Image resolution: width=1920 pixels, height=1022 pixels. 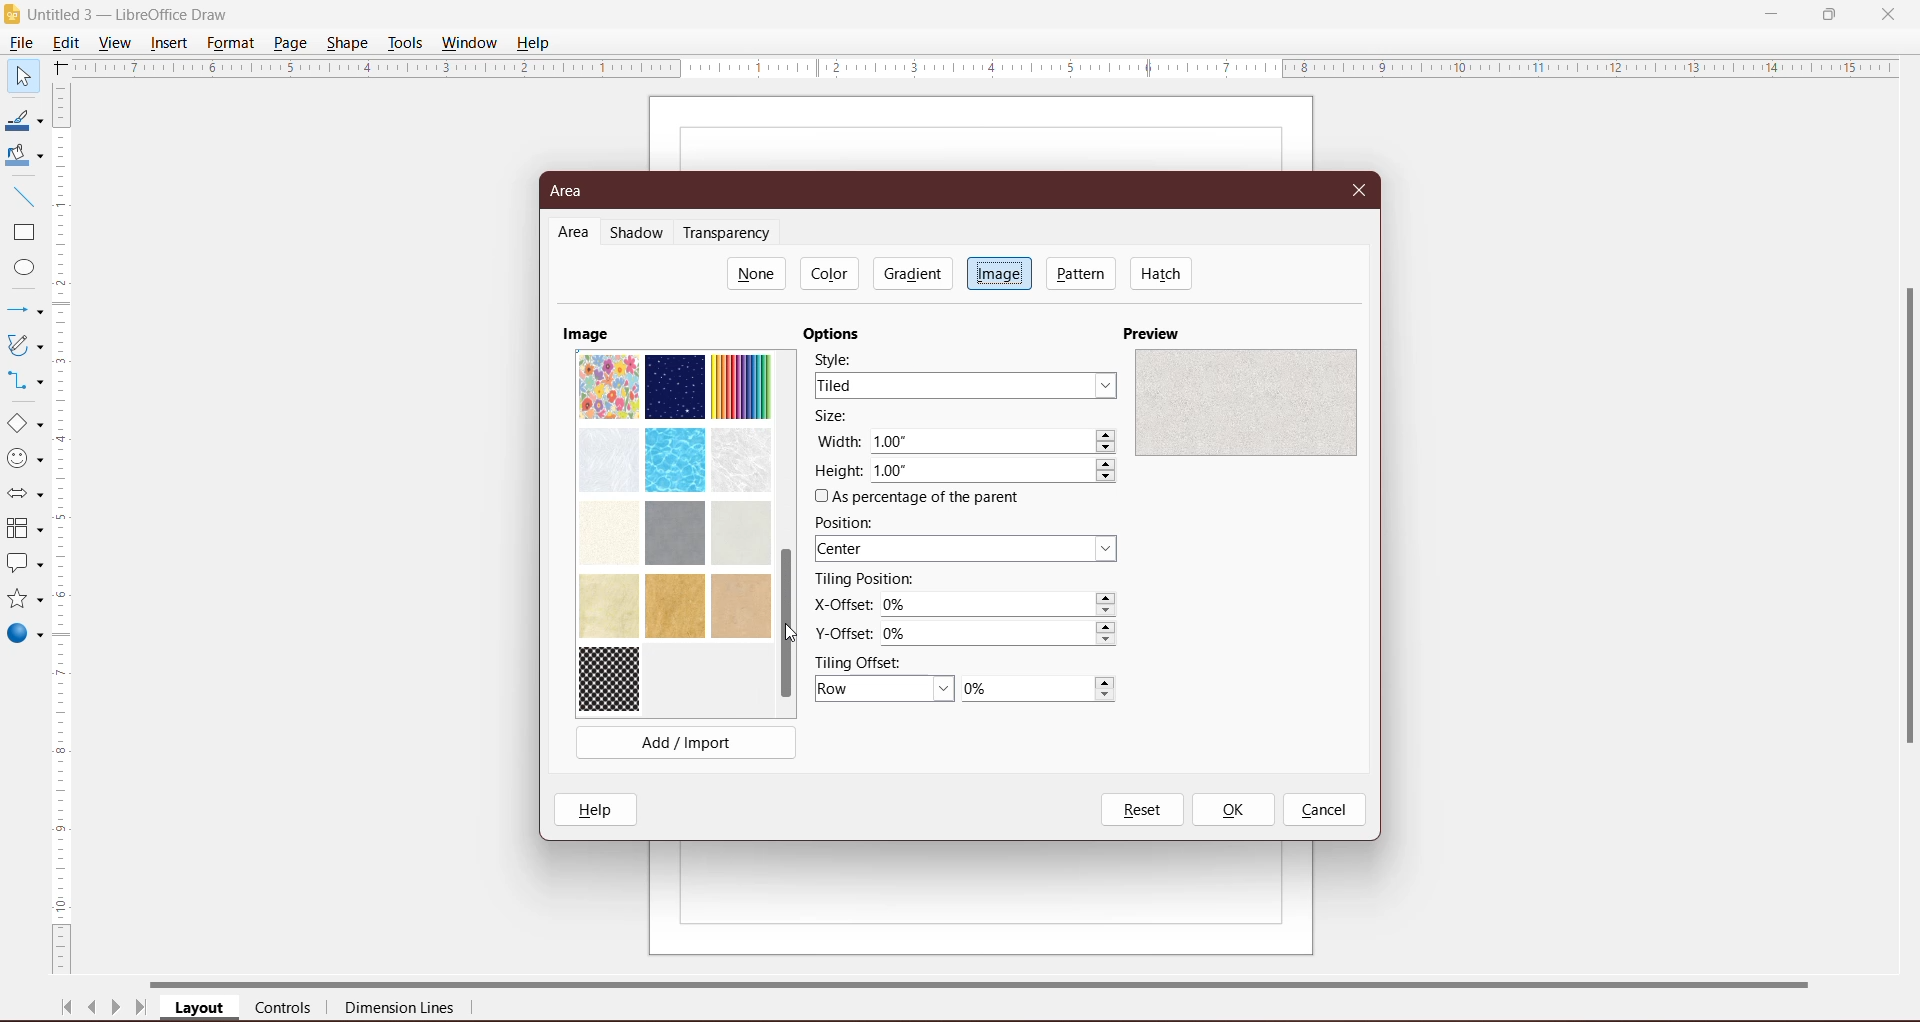 What do you see at coordinates (832, 273) in the screenshot?
I see `Color` at bounding box center [832, 273].